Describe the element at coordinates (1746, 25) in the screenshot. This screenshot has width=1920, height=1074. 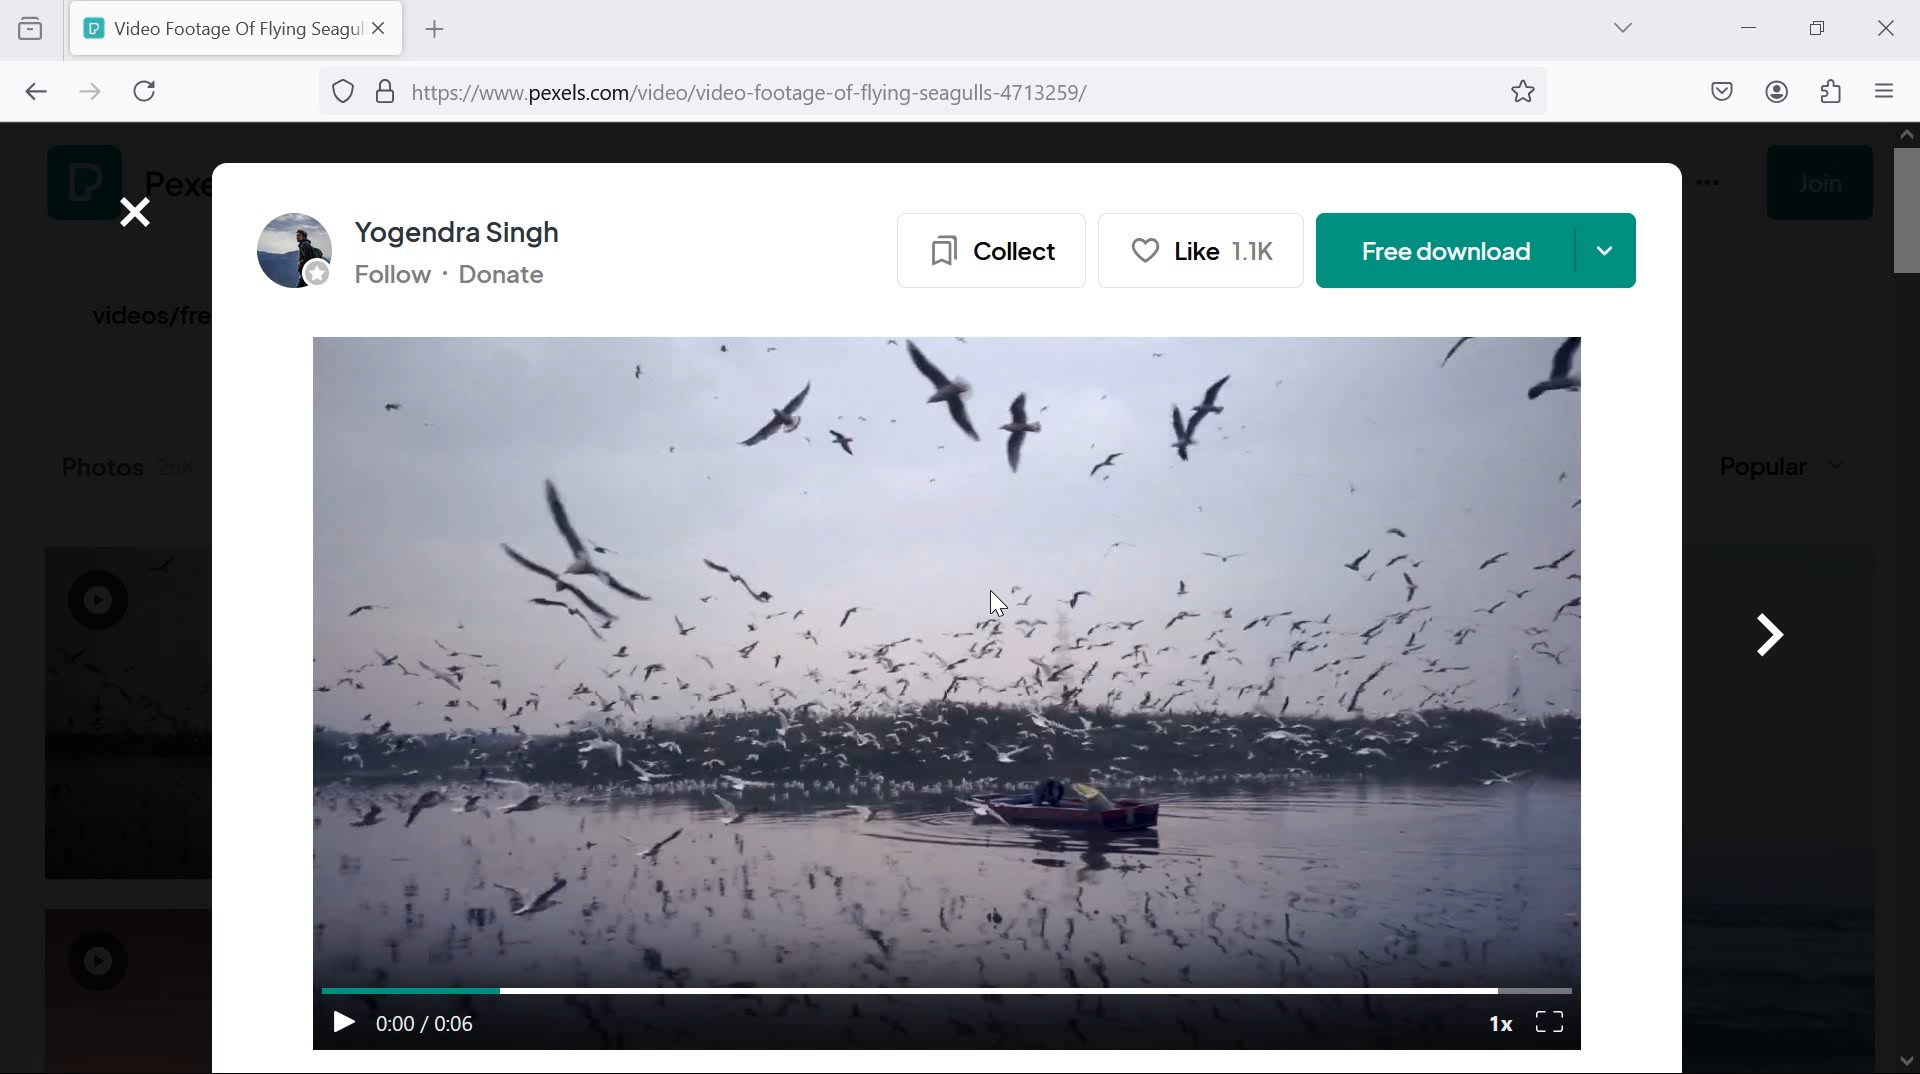
I see `minimize` at that location.